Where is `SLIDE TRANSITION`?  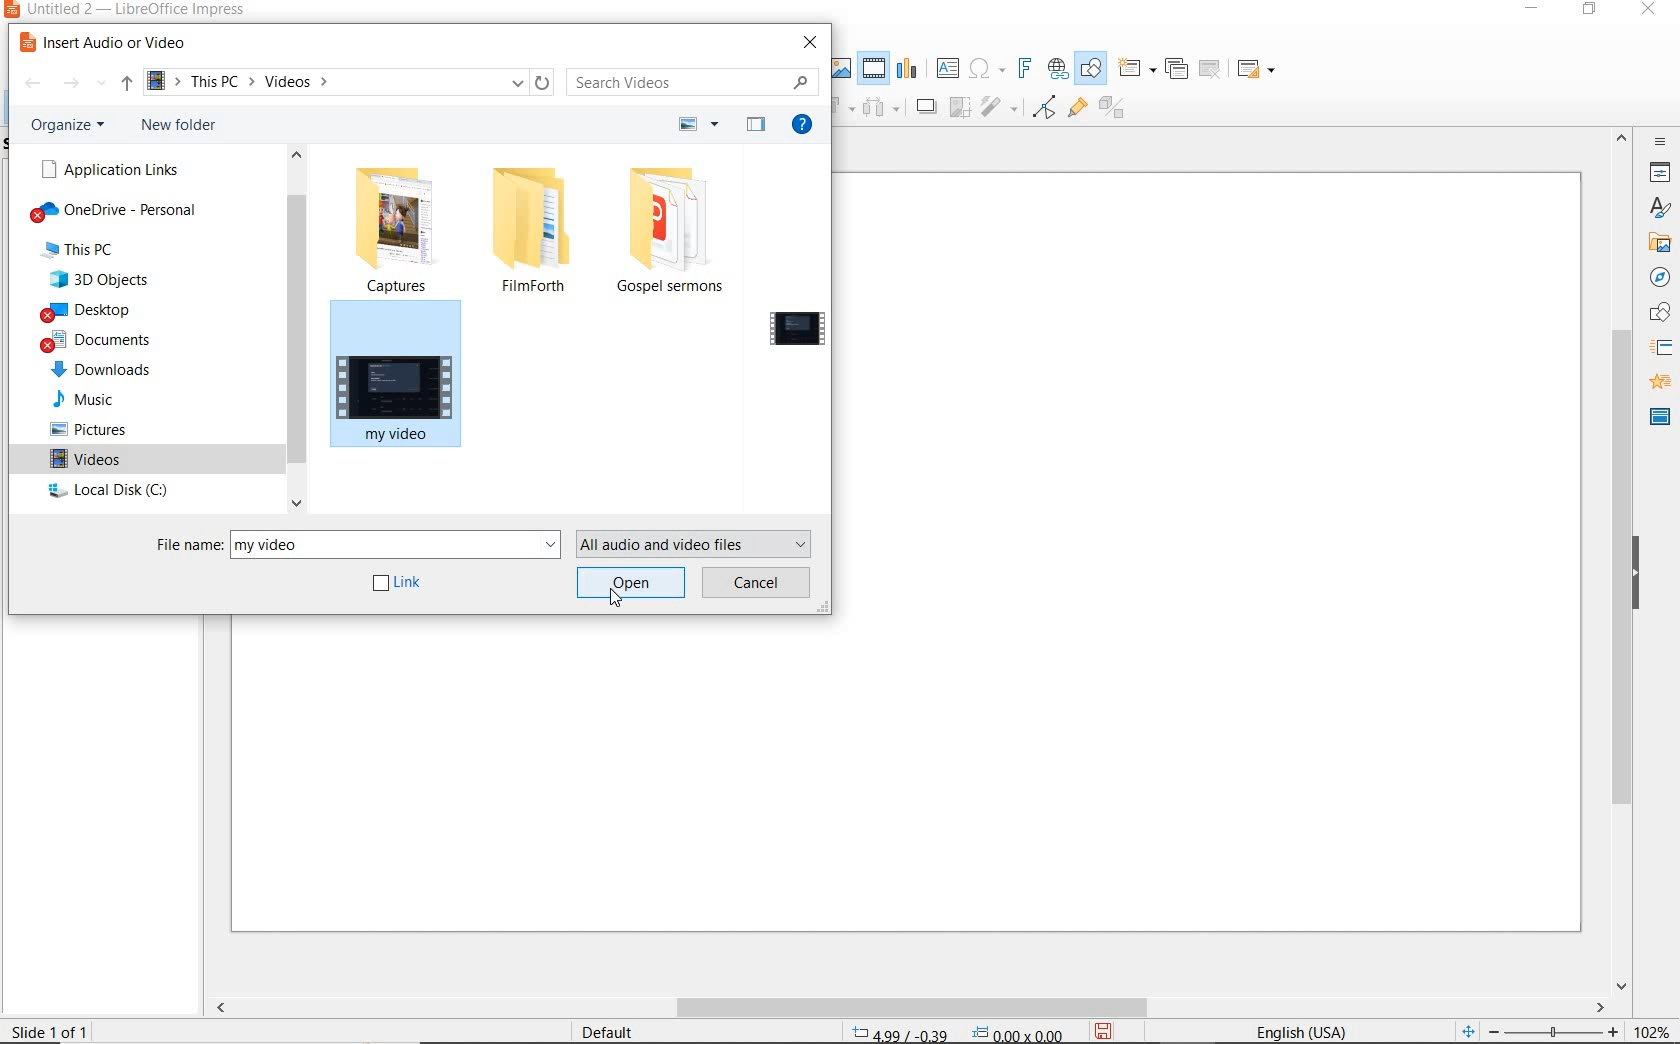 SLIDE TRANSITION is located at coordinates (1662, 349).